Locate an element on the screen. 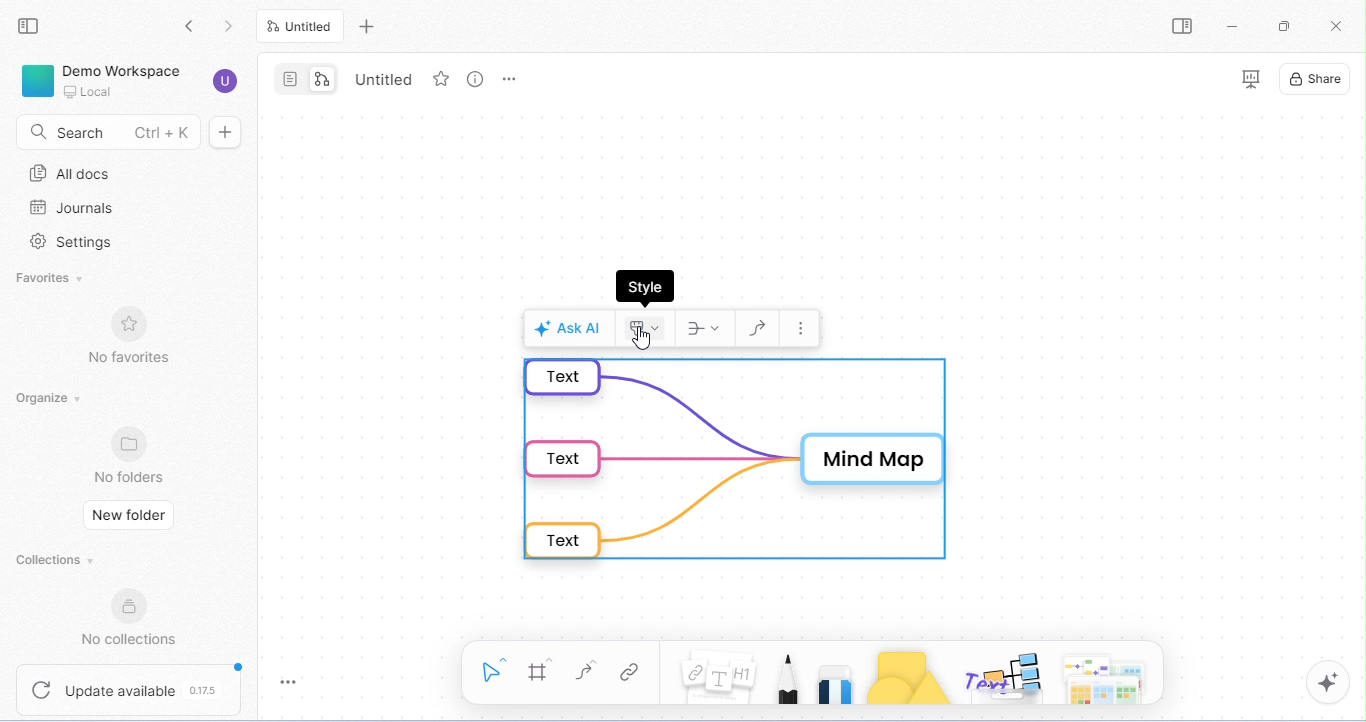 Image resolution: width=1366 pixels, height=722 pixels. view option is located at coordinates (477, 83).